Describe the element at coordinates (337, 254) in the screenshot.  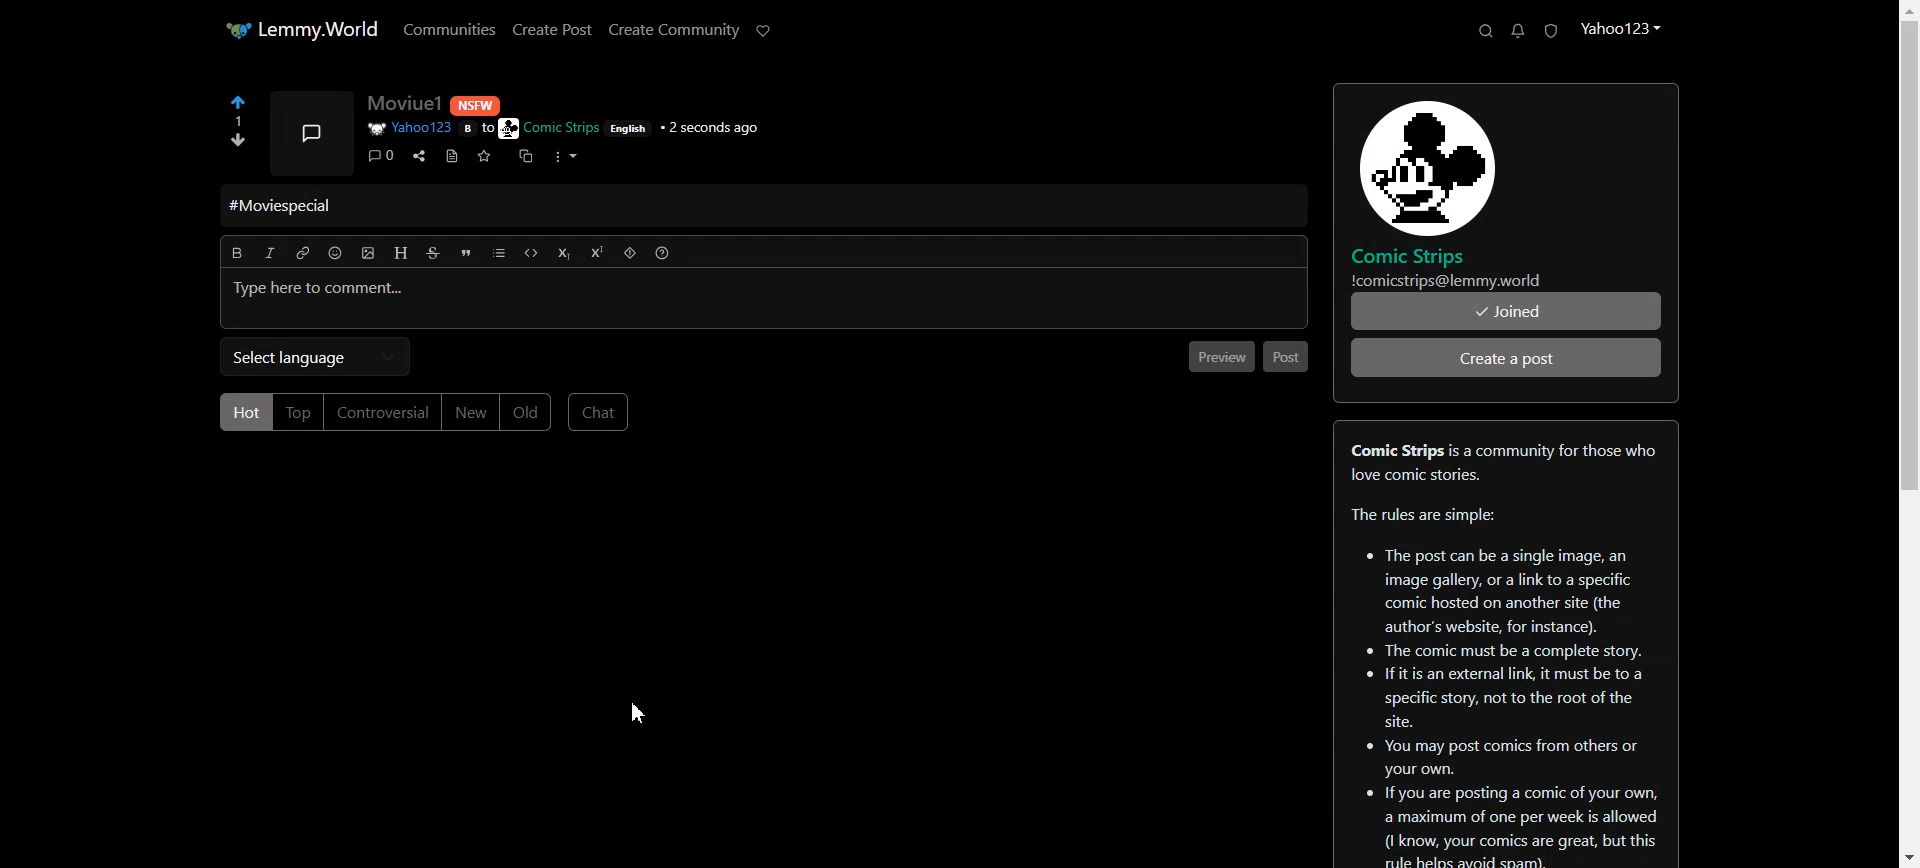
I see `Insert Emoji` at that location.